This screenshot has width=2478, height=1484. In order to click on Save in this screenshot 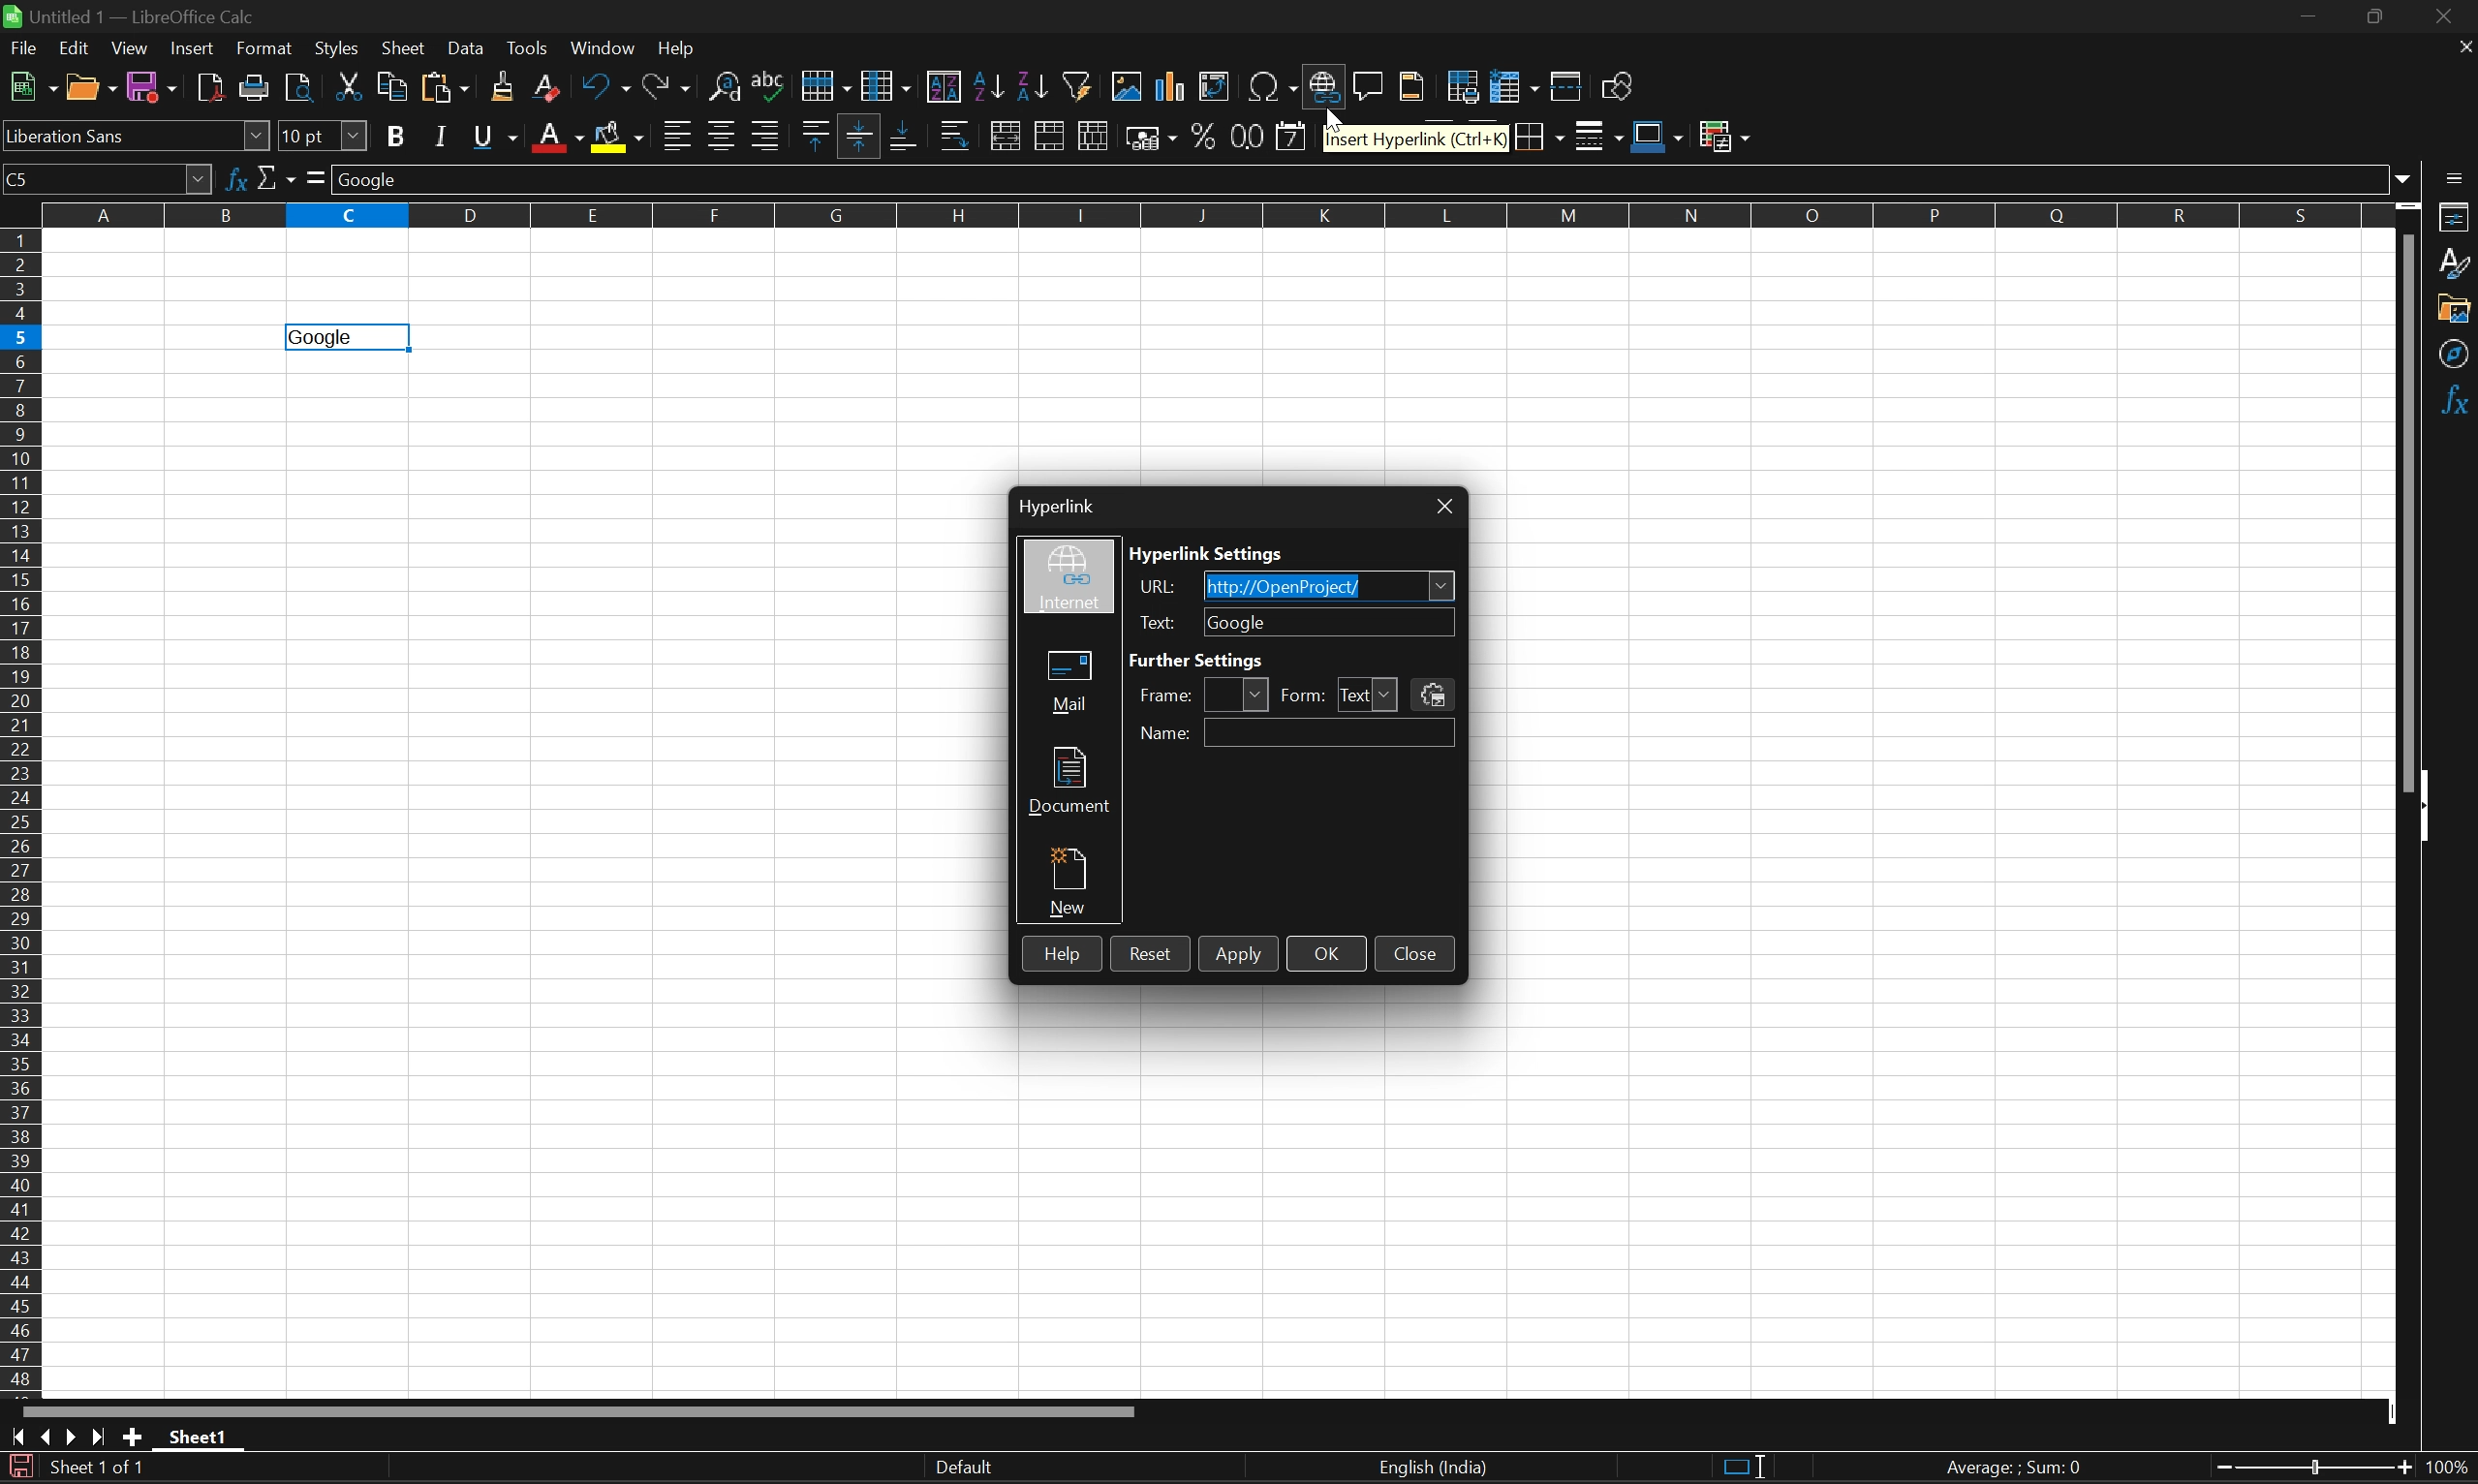, I will do `click(152, 85)`.